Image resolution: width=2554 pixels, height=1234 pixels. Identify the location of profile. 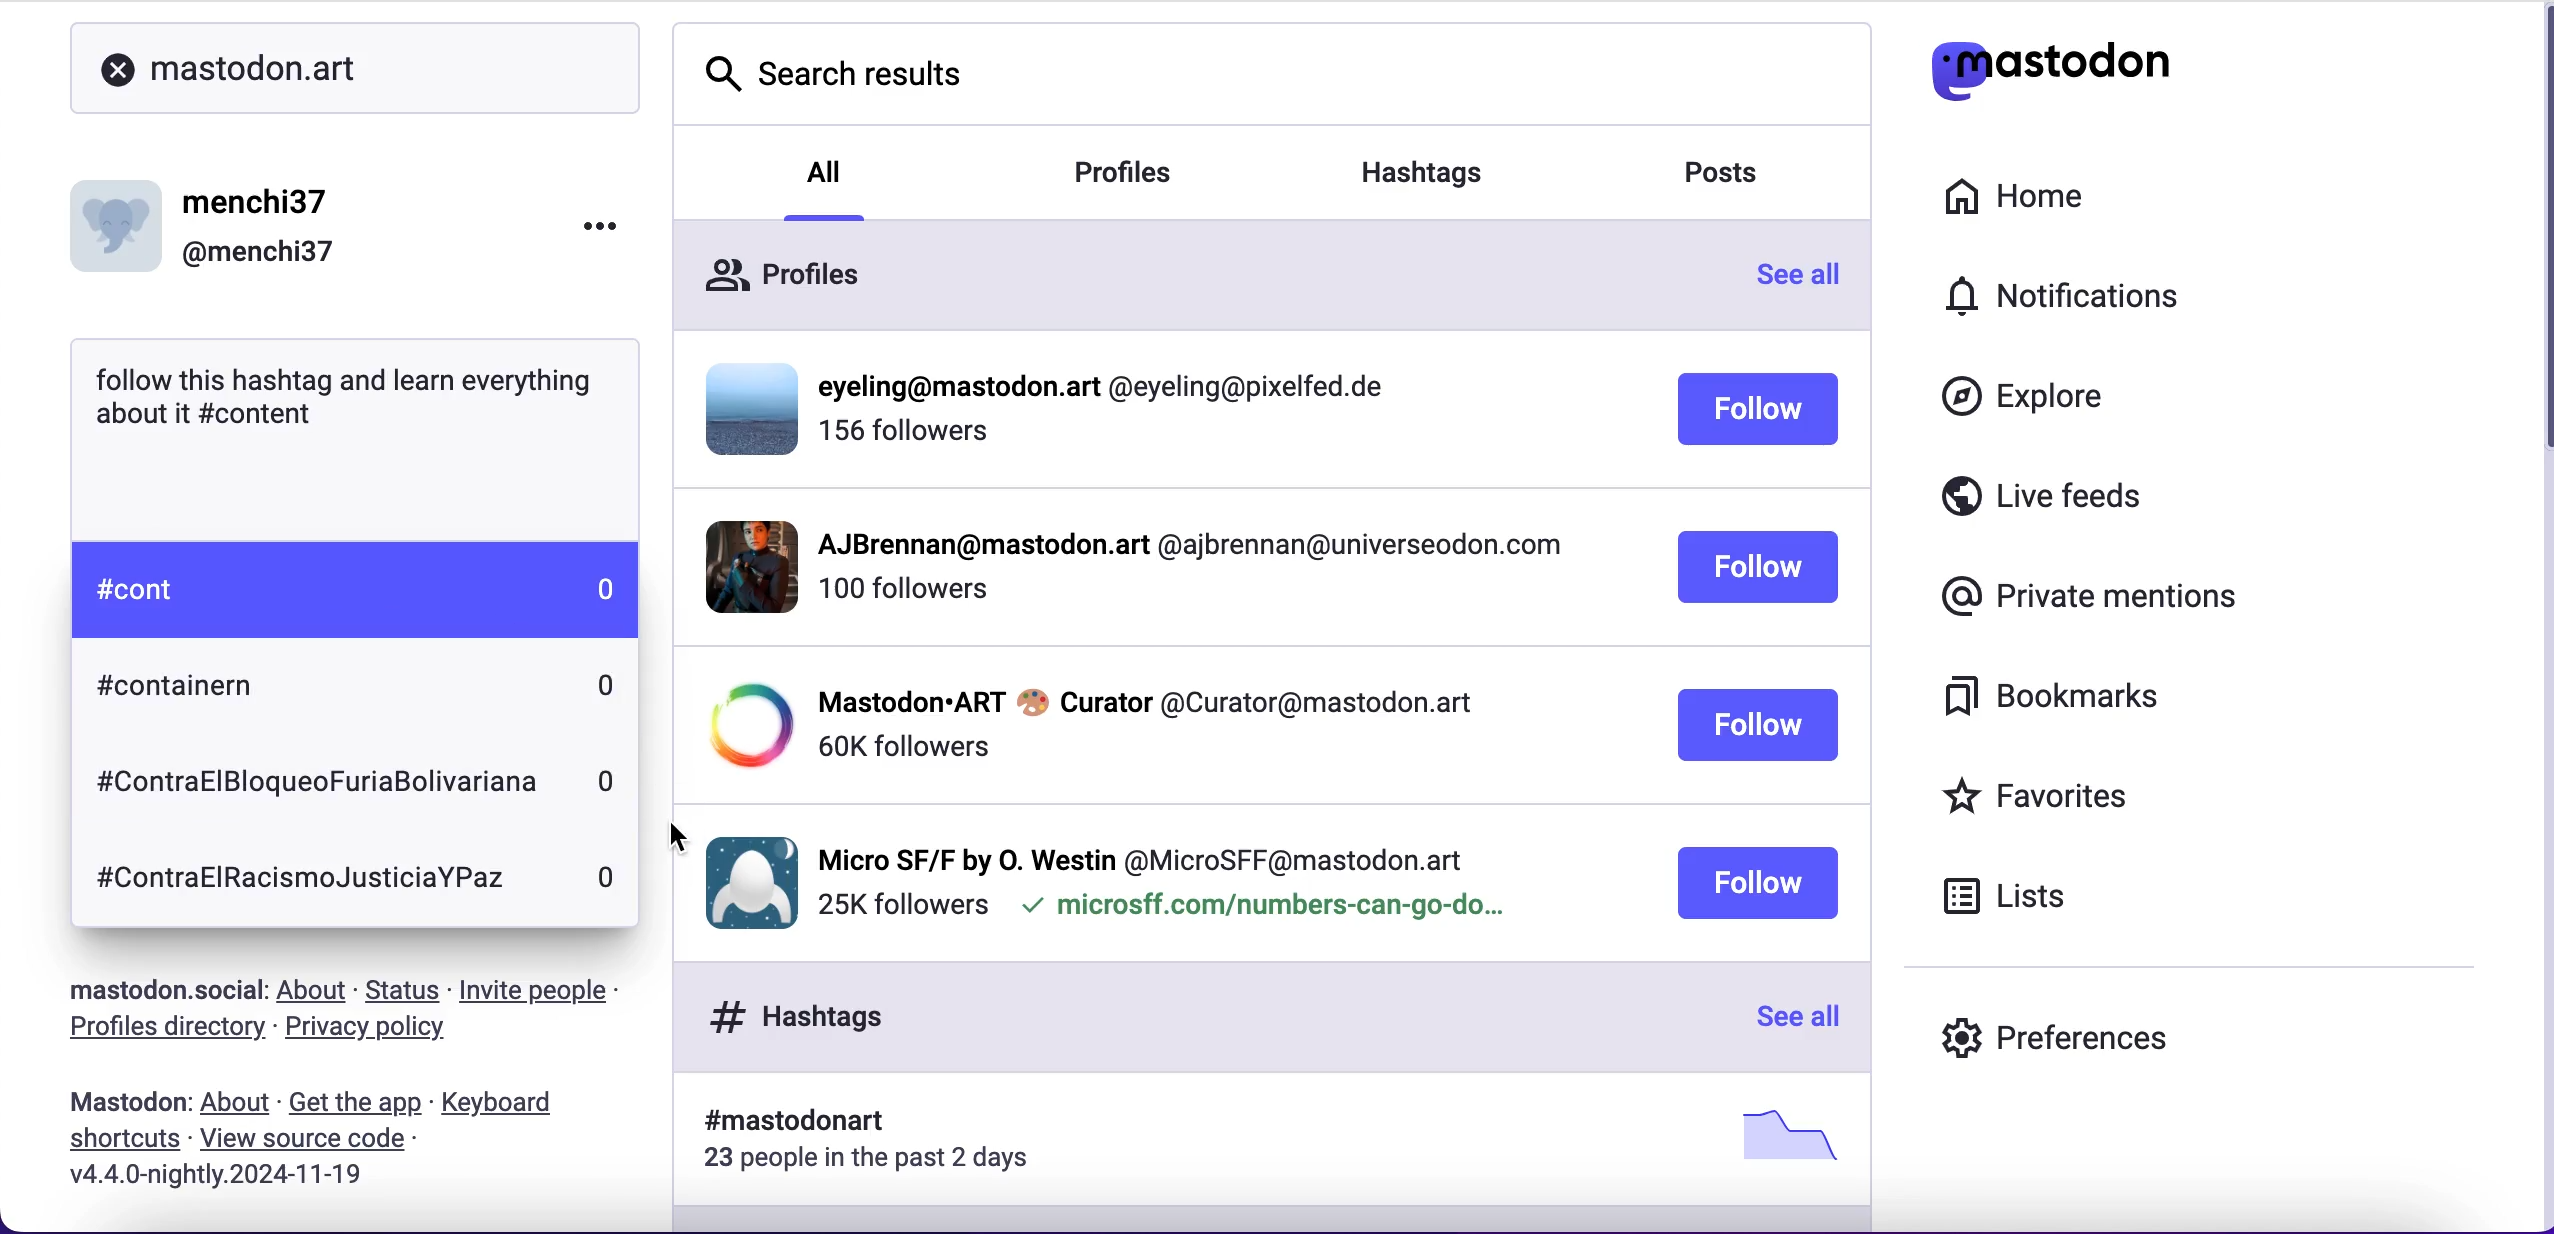
(1145, 700).